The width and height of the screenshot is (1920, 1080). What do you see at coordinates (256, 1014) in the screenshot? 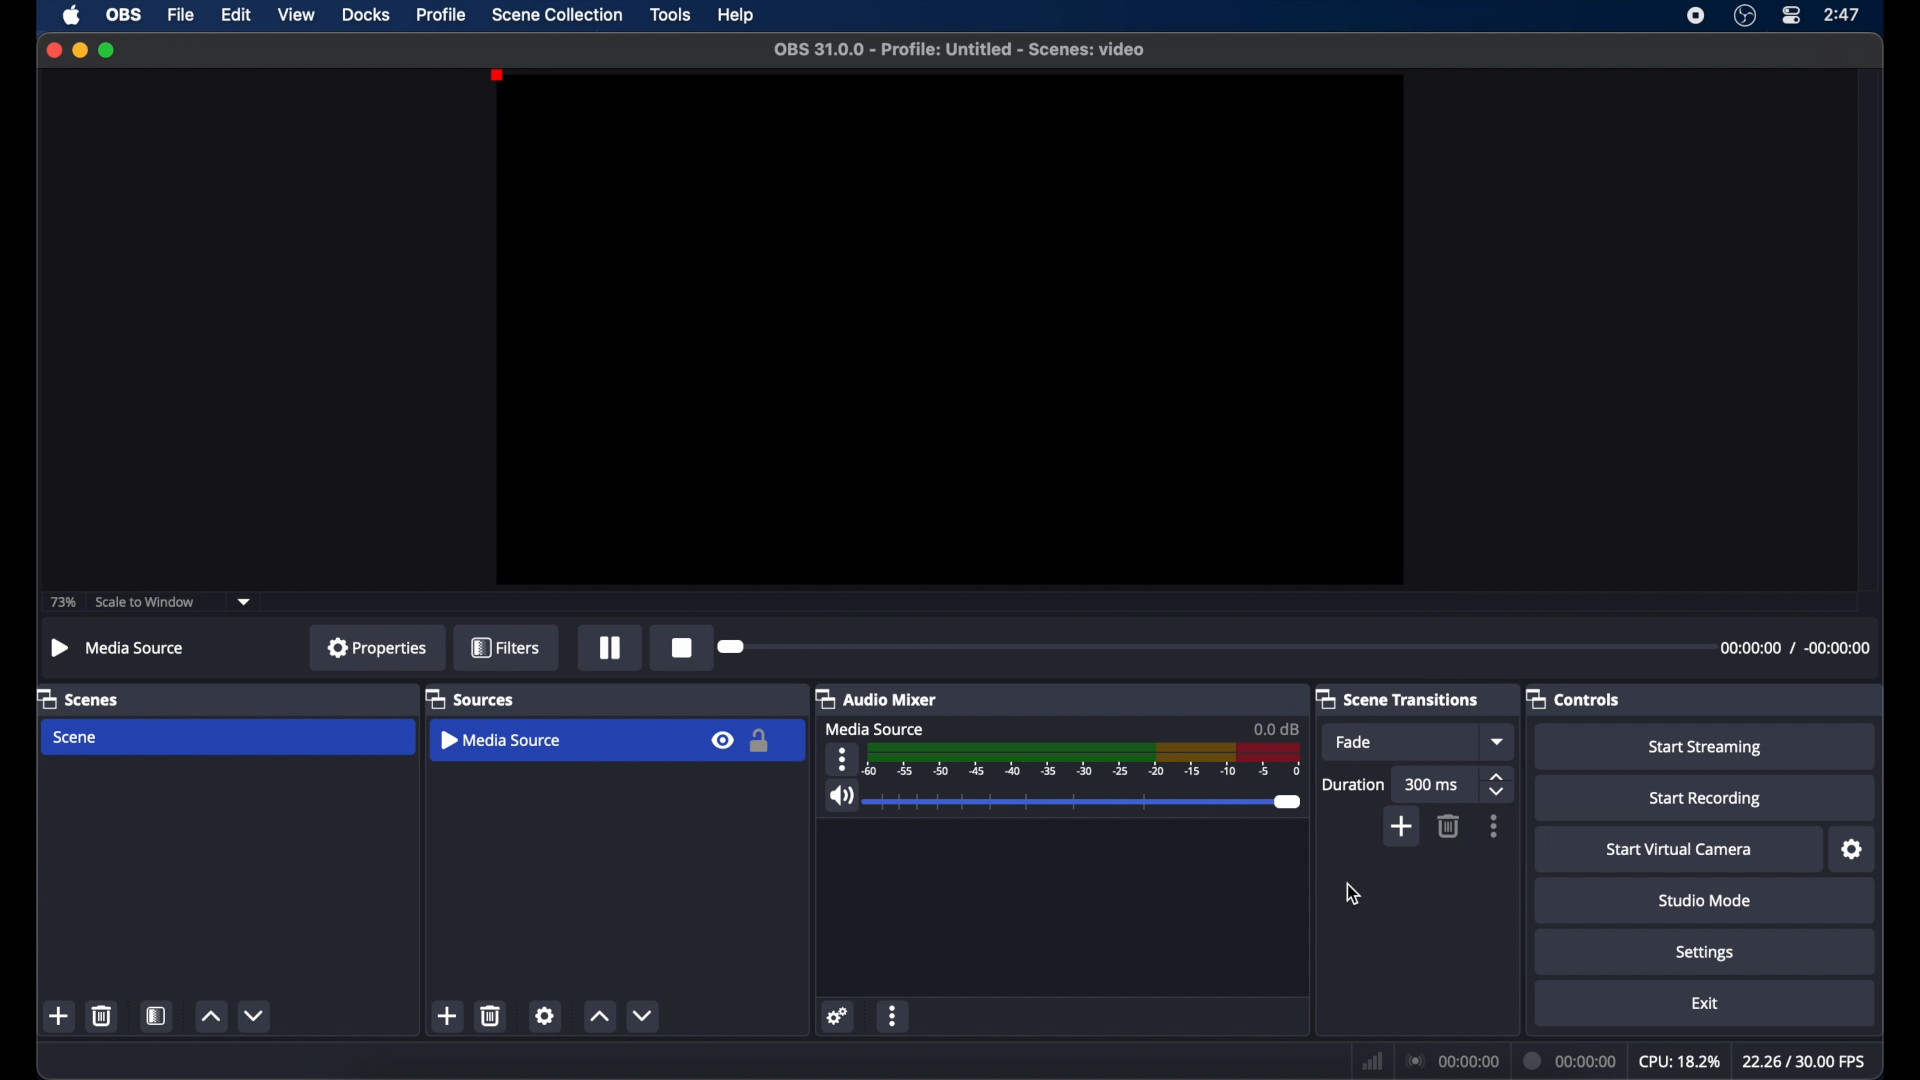
I see `decrement button` at bounding box center [256, 1014].